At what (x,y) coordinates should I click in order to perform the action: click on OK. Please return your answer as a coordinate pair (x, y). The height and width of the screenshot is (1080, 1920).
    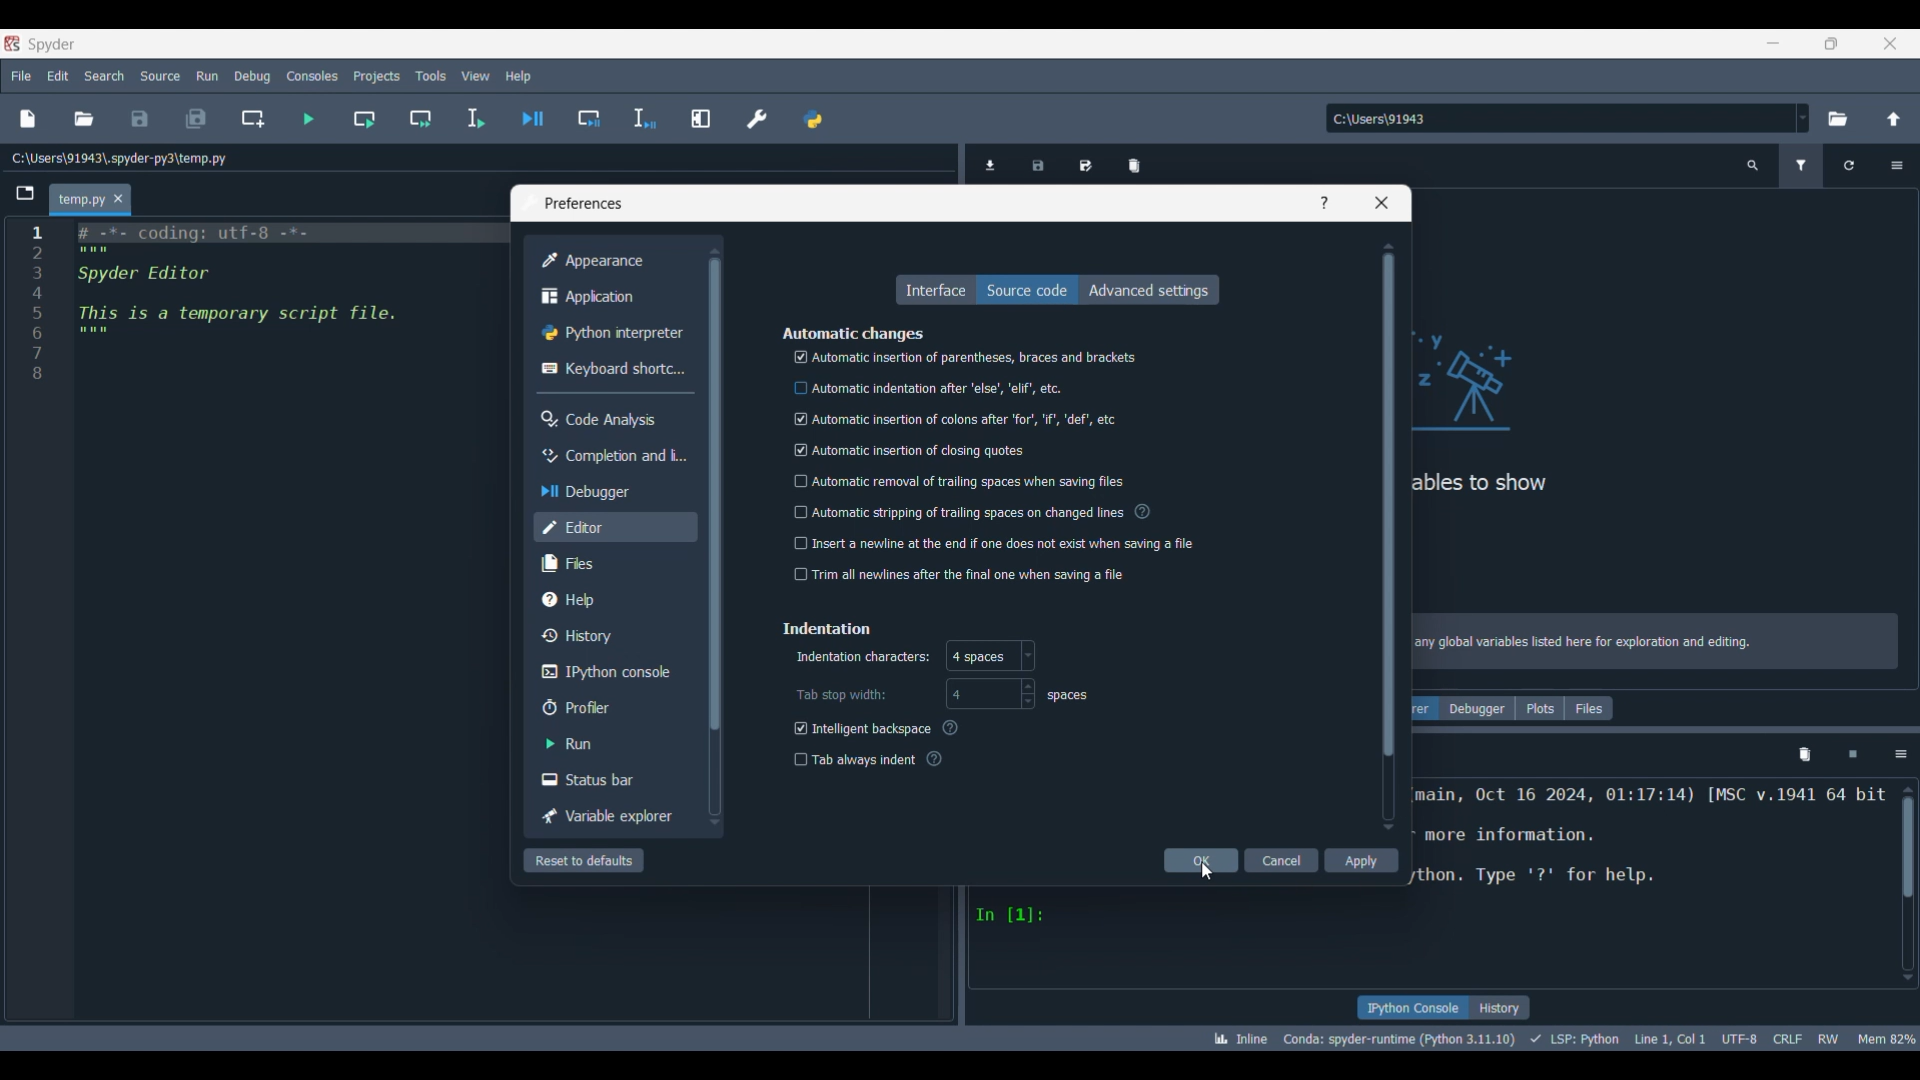
    Looking at the image, I should click on (1200, 860).